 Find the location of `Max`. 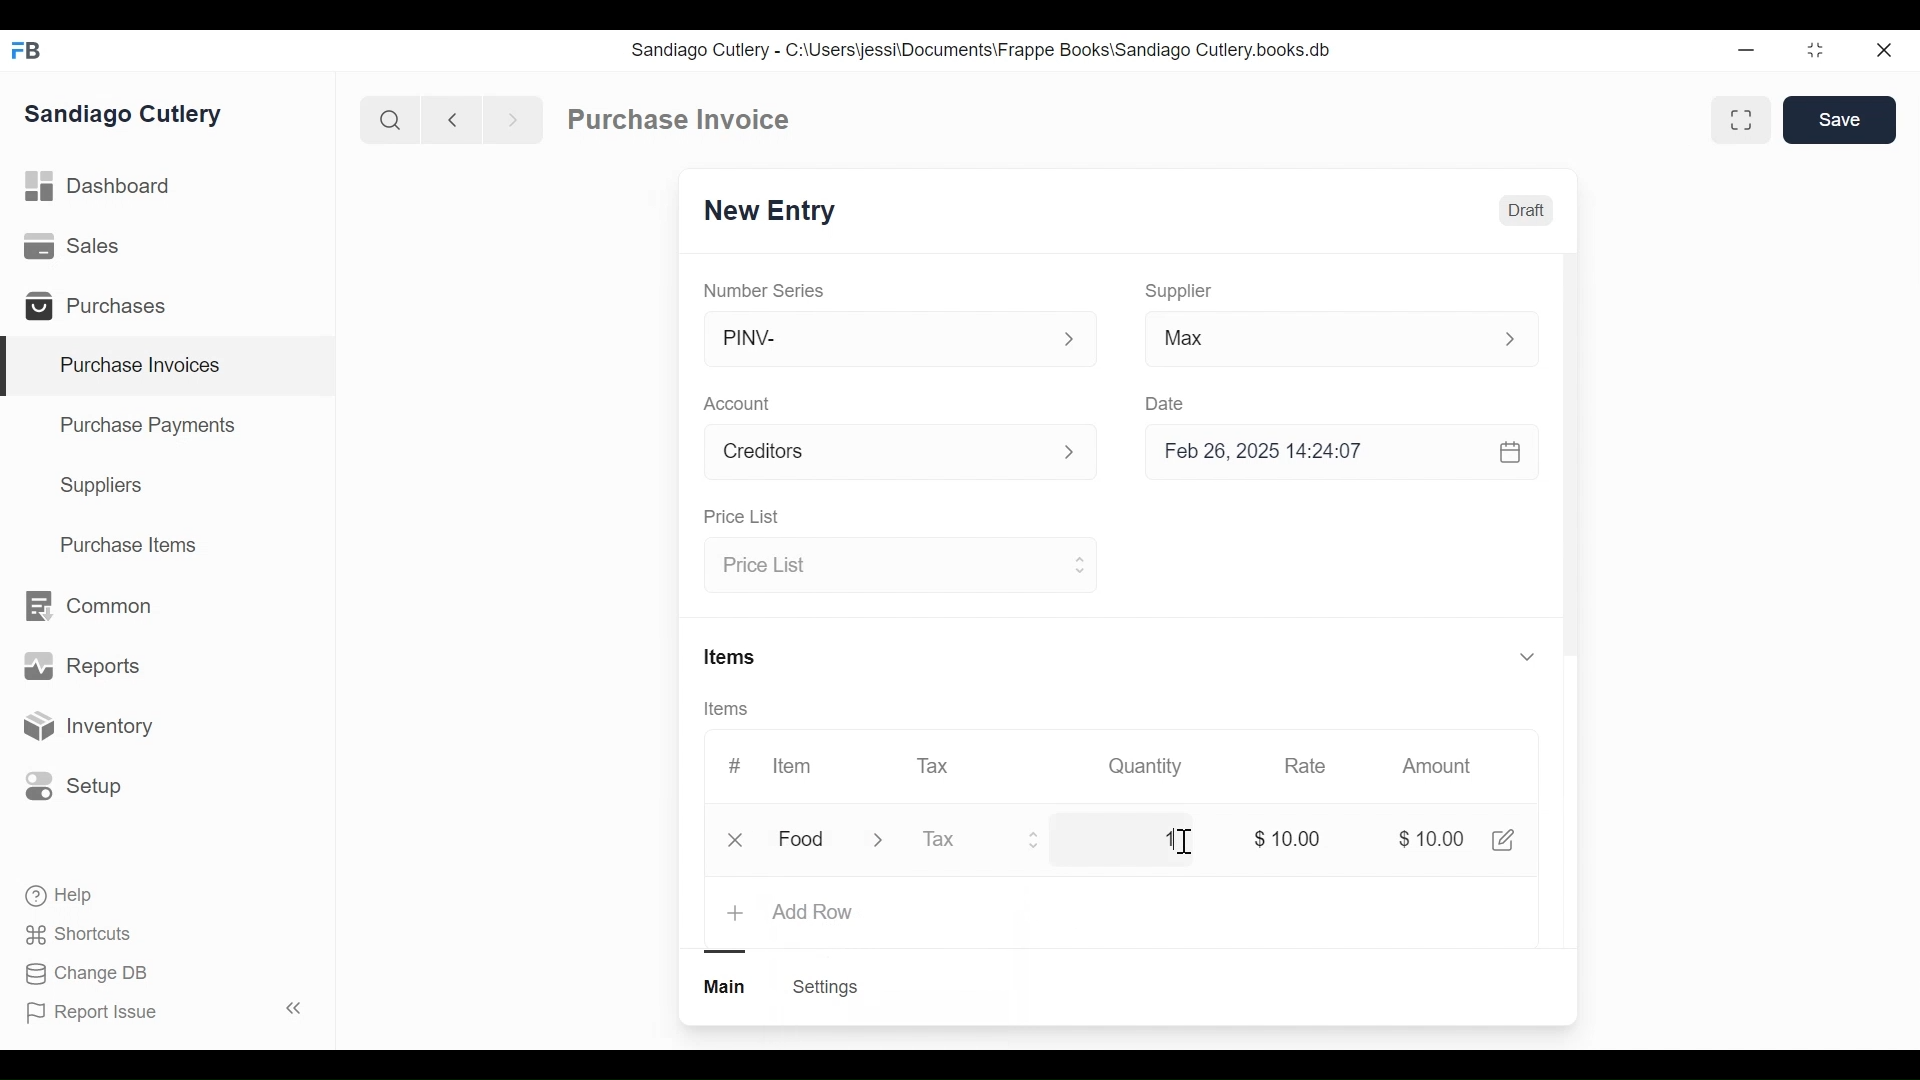

Max is located at coordinates (1302, 342).